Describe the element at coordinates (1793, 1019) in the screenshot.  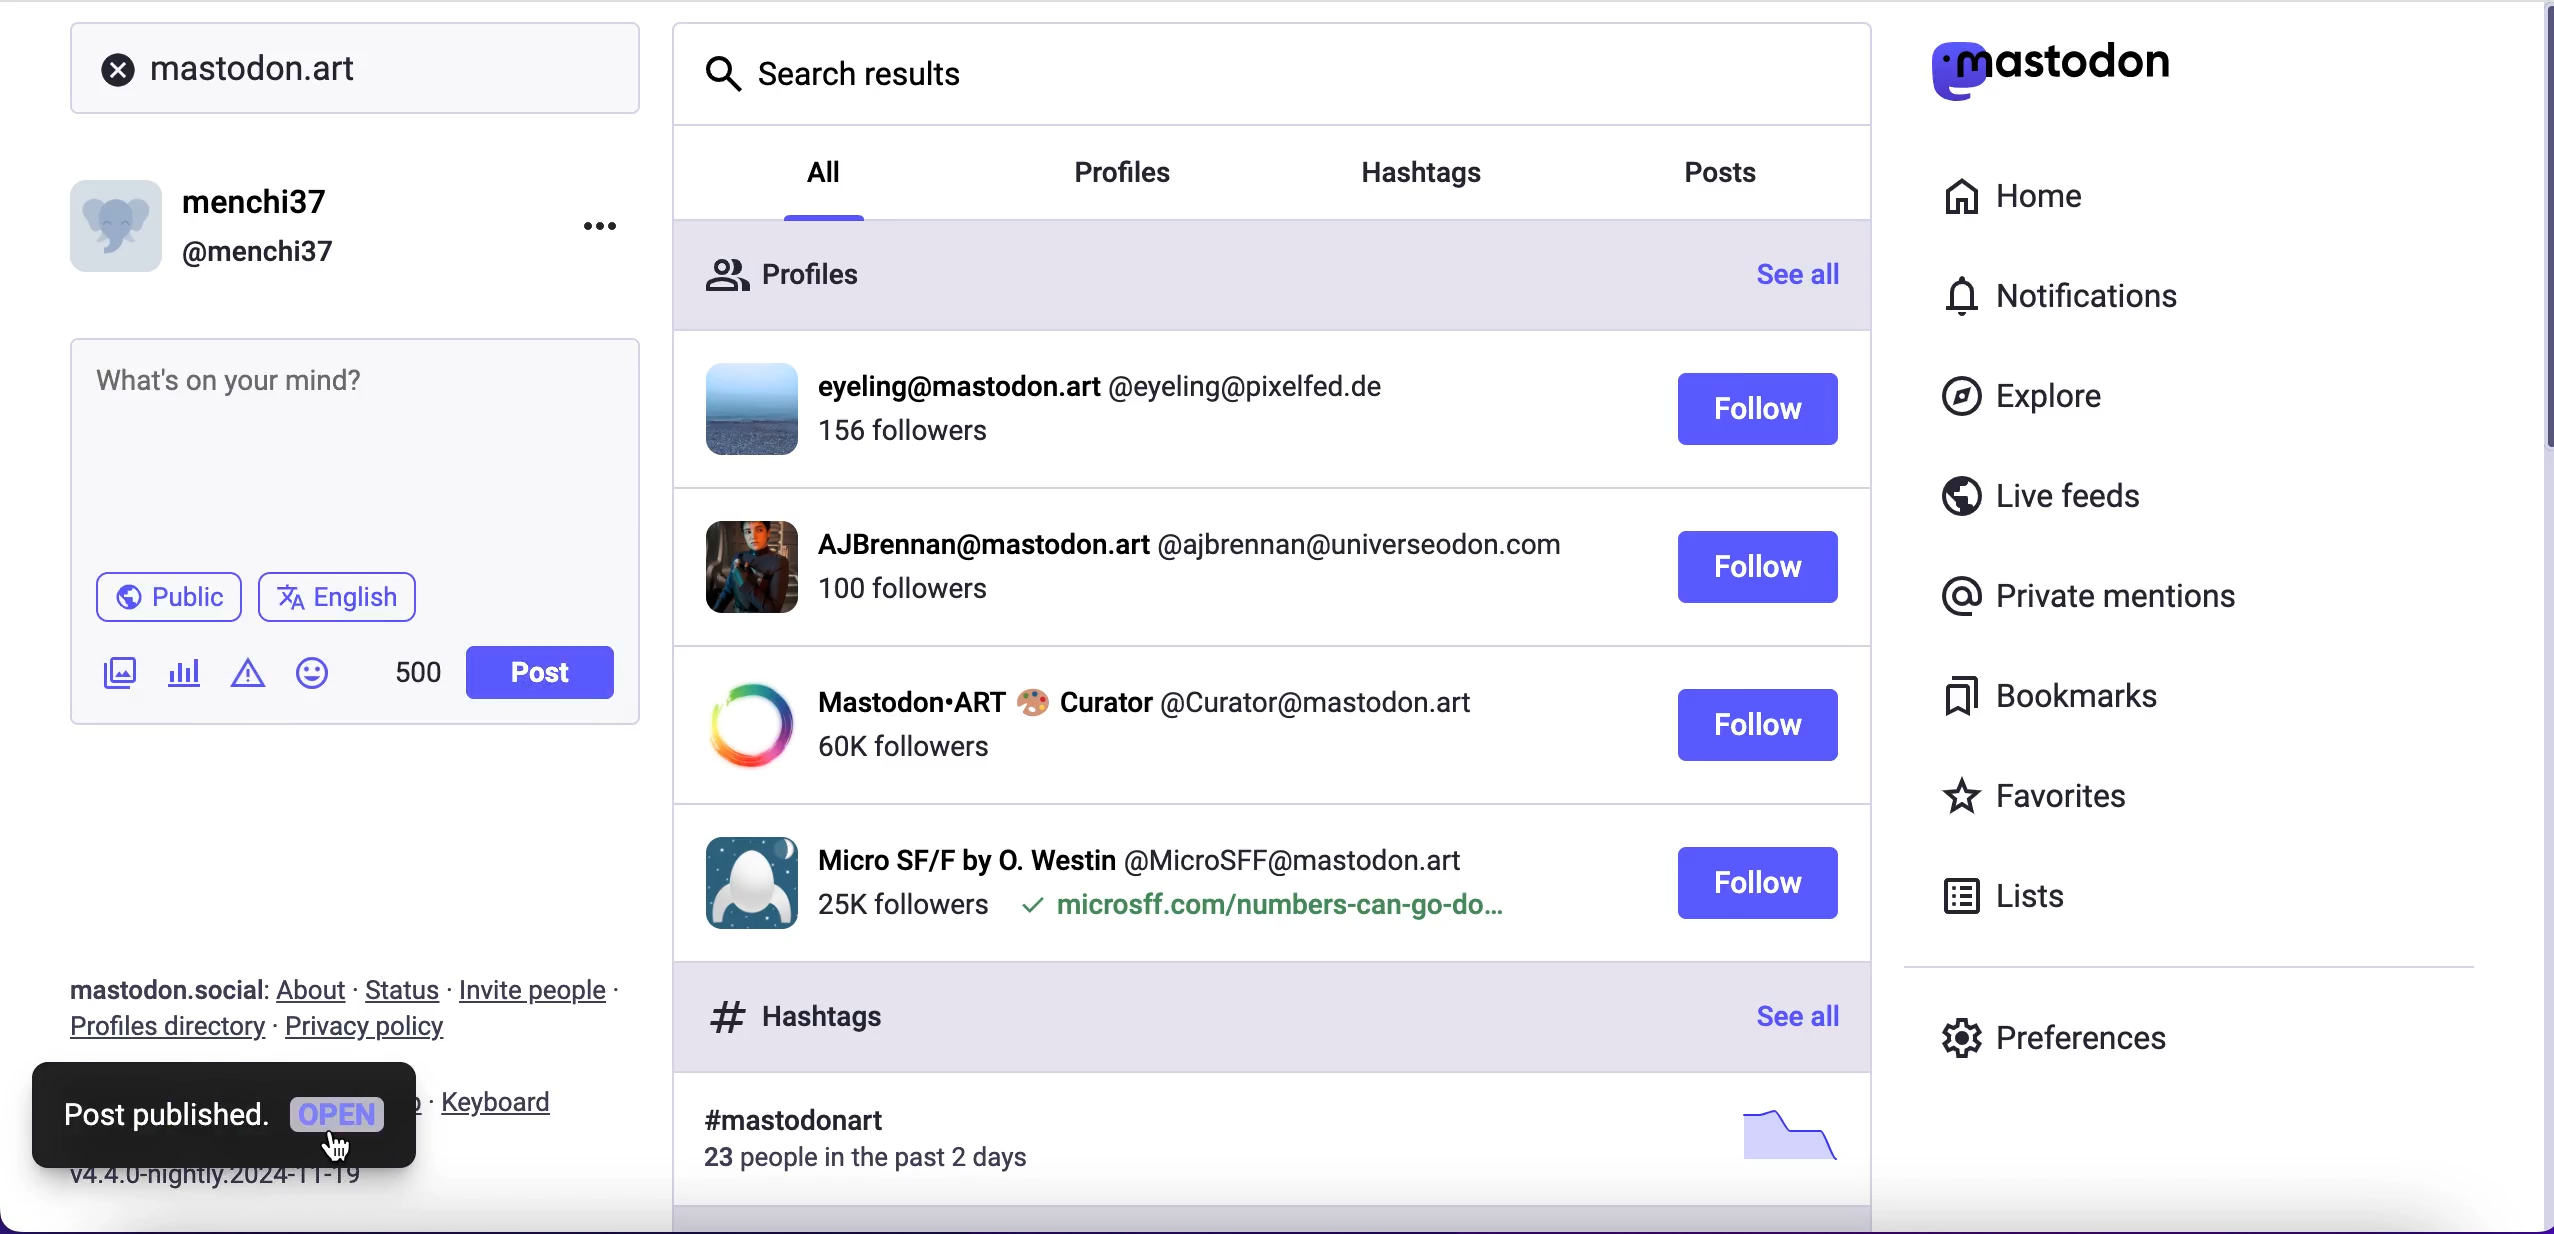
I see `see all` at that location.